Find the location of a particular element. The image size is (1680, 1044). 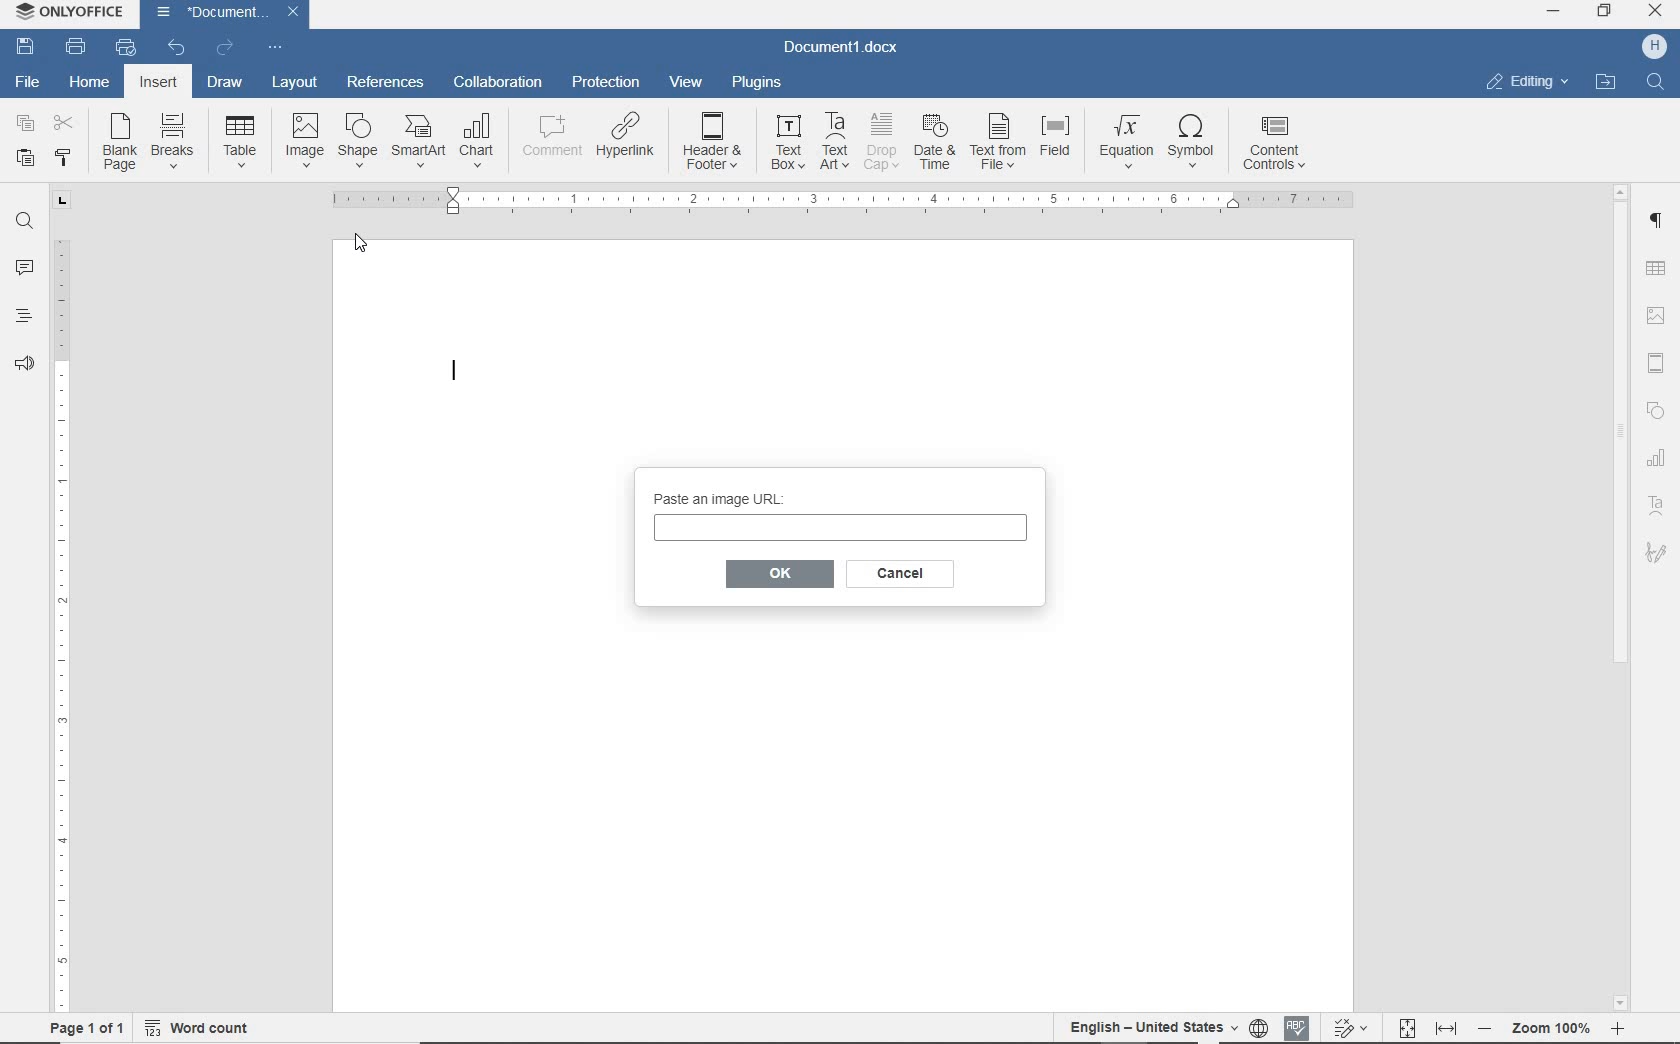

editing is located at coordinates (1530, 81).